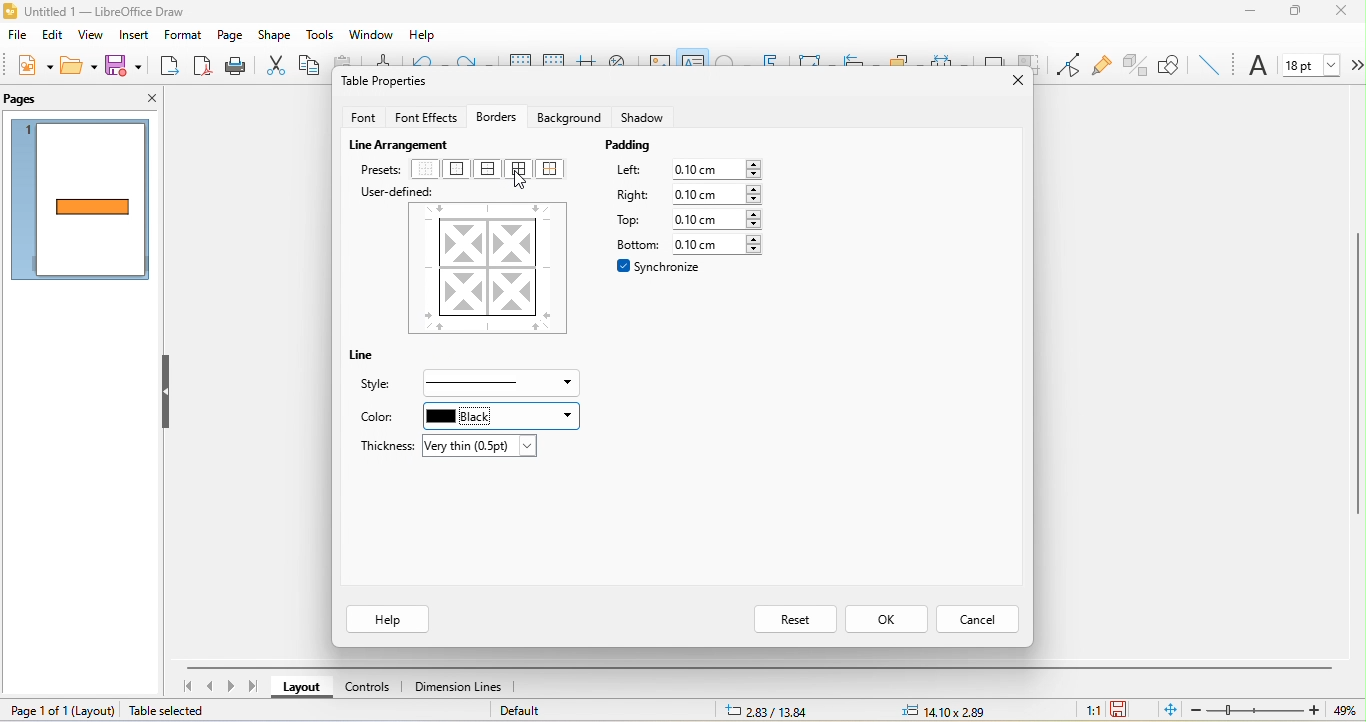 Image resolution: width=1366 pixels, height=722 pixels. Describe the element at coordinates (426, 114) in the screenshot. I see `font effects` at that location.